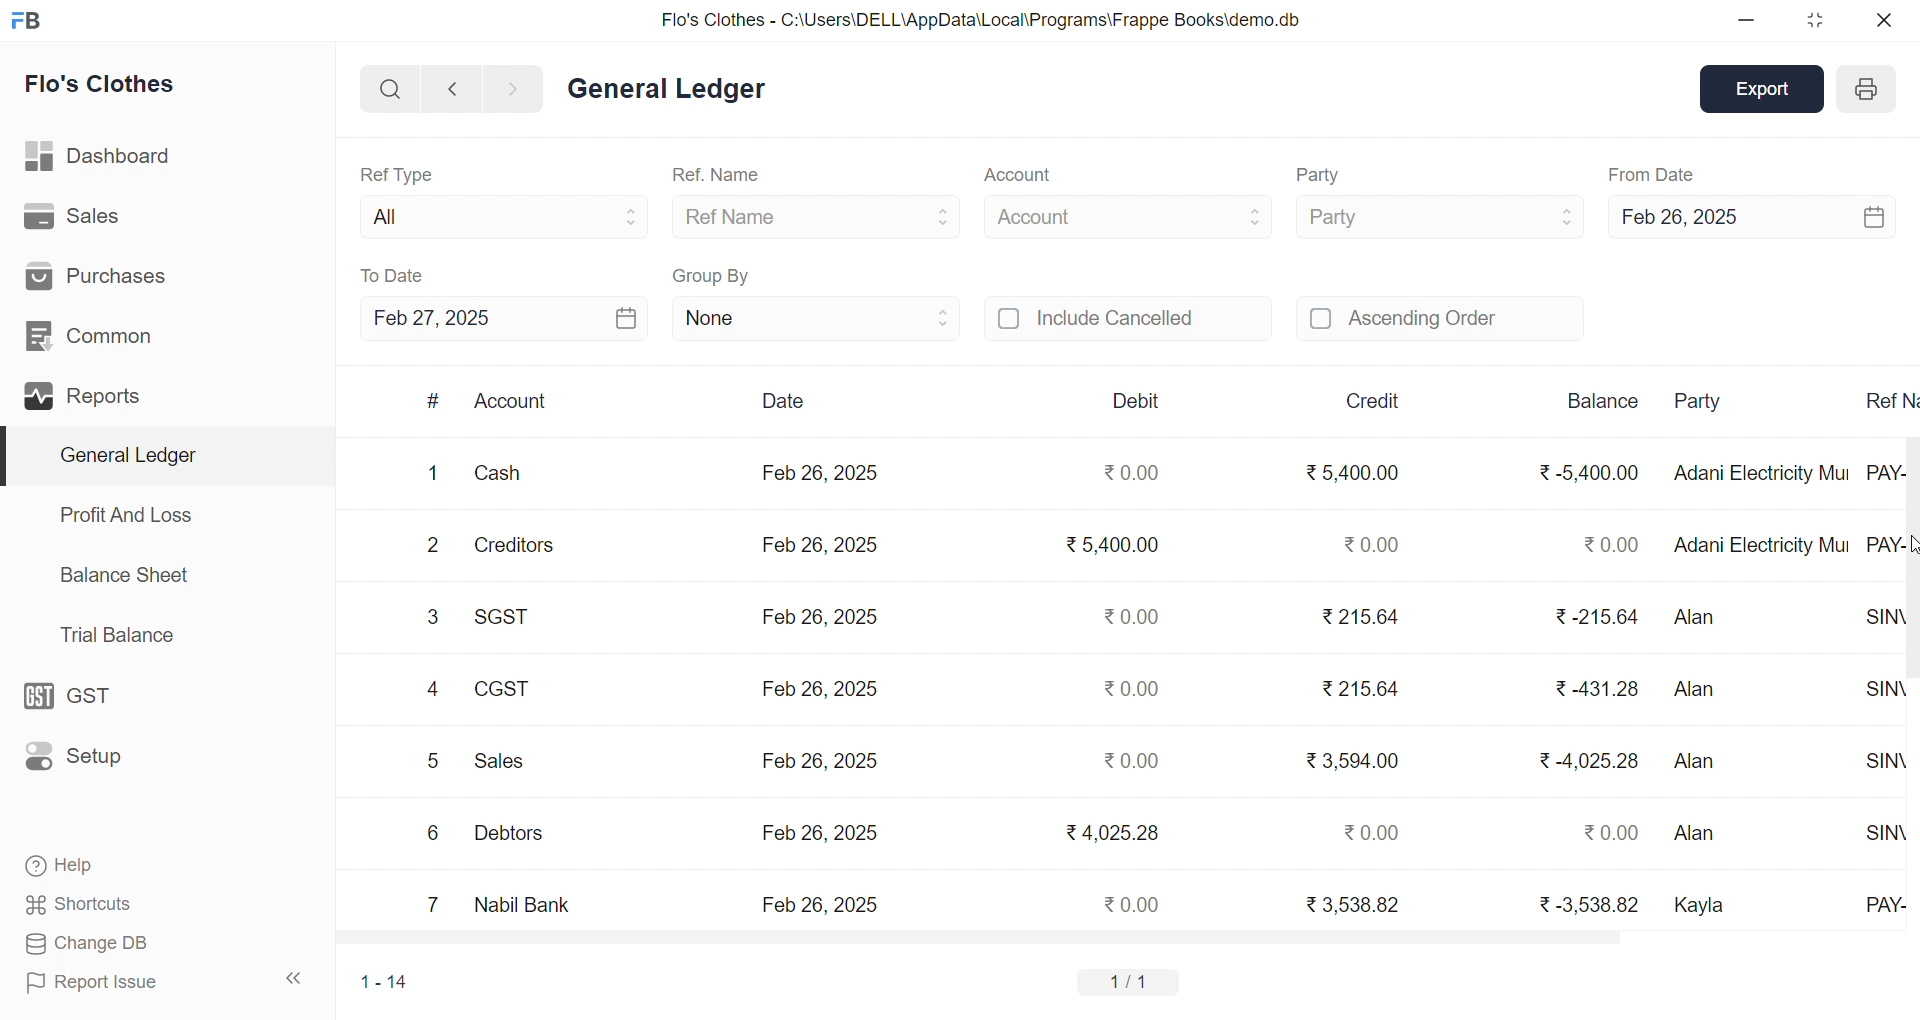 The width and height of the screenshot is (1920, 1020). What do you see at coordinates (505, 758) in the screenshot?
I see `Sales` at bounding box center [505, 758].